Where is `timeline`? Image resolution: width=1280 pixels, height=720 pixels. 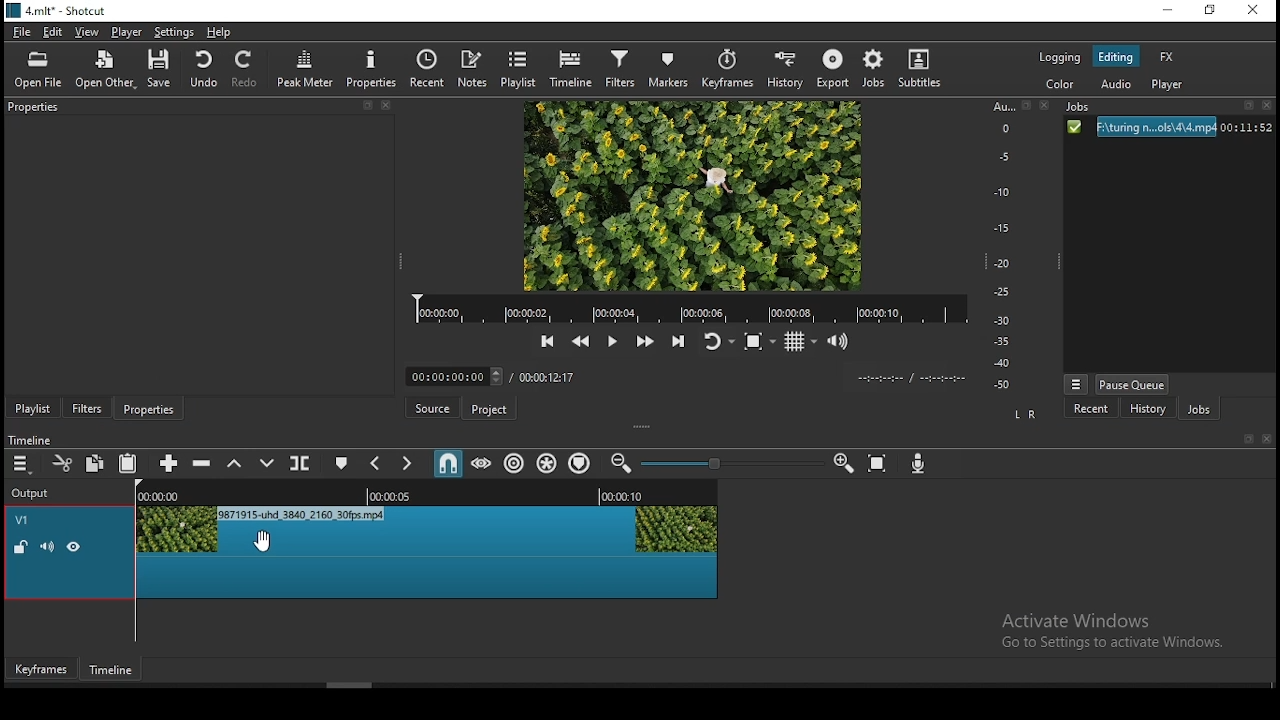 timeline is located at coordinates (39, 438).